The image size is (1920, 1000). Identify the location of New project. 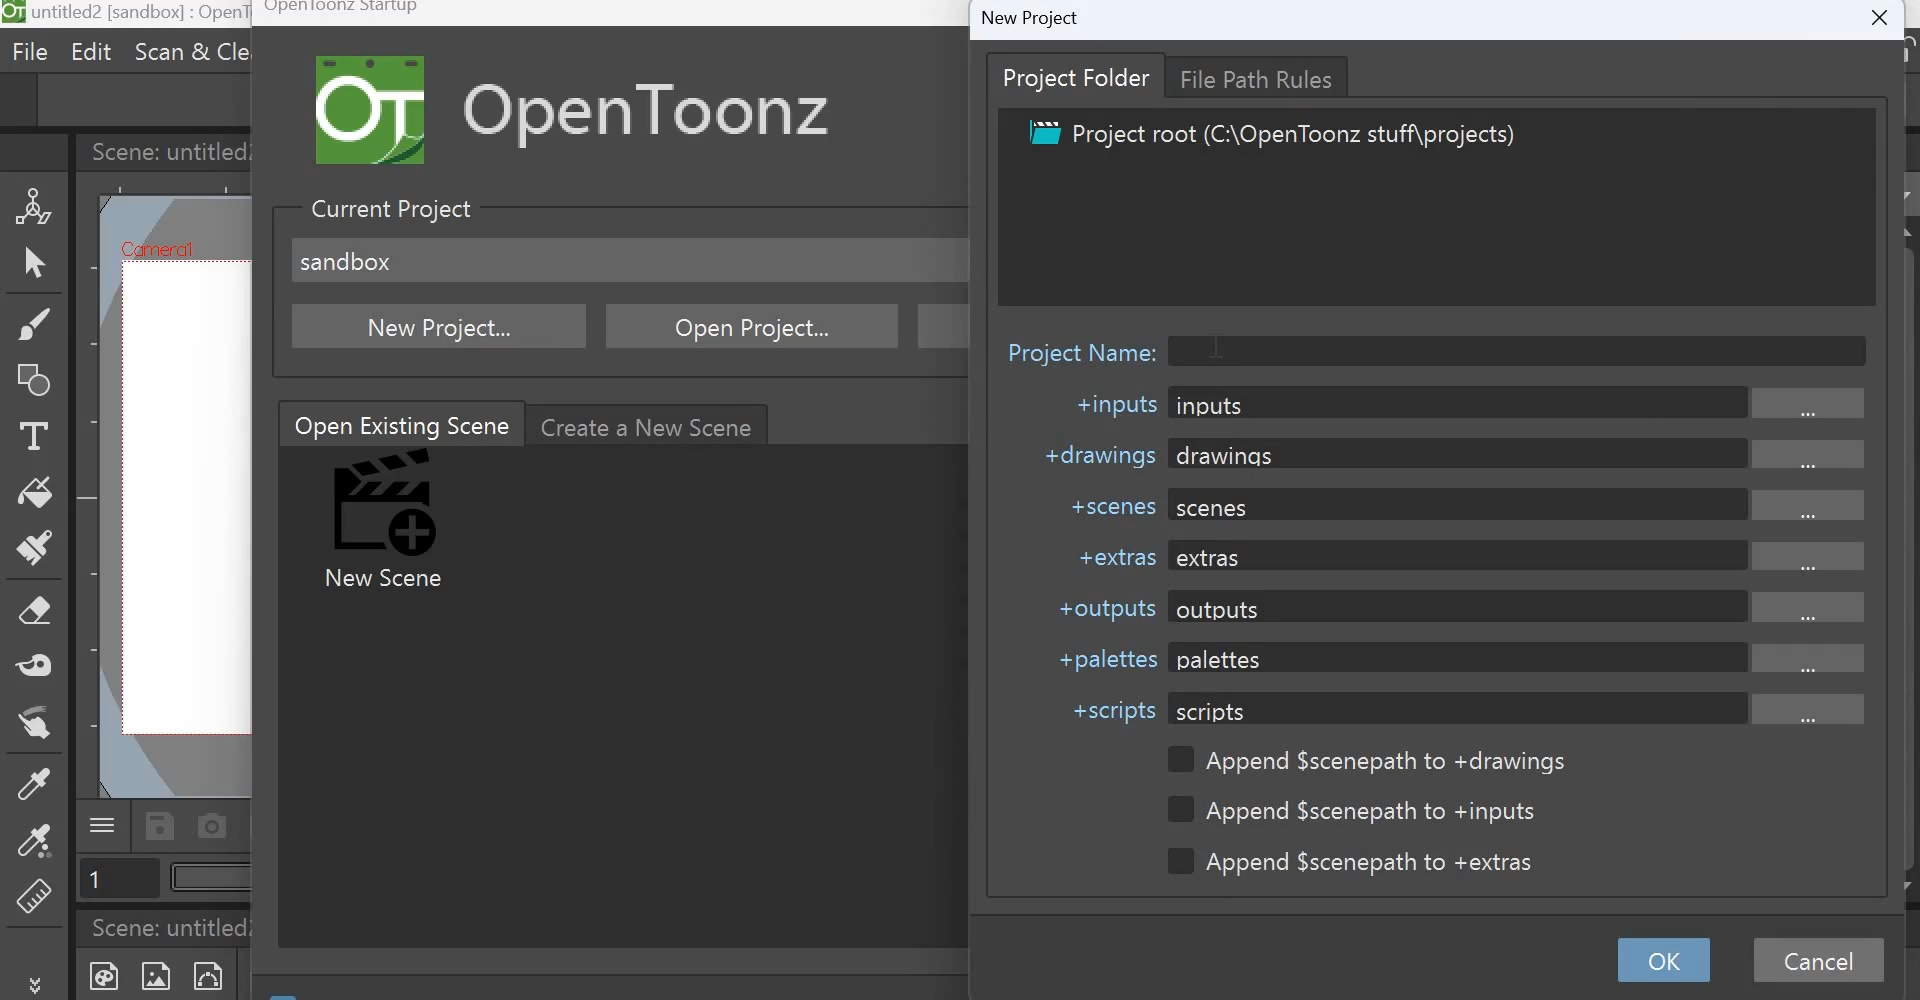
(441, 325).